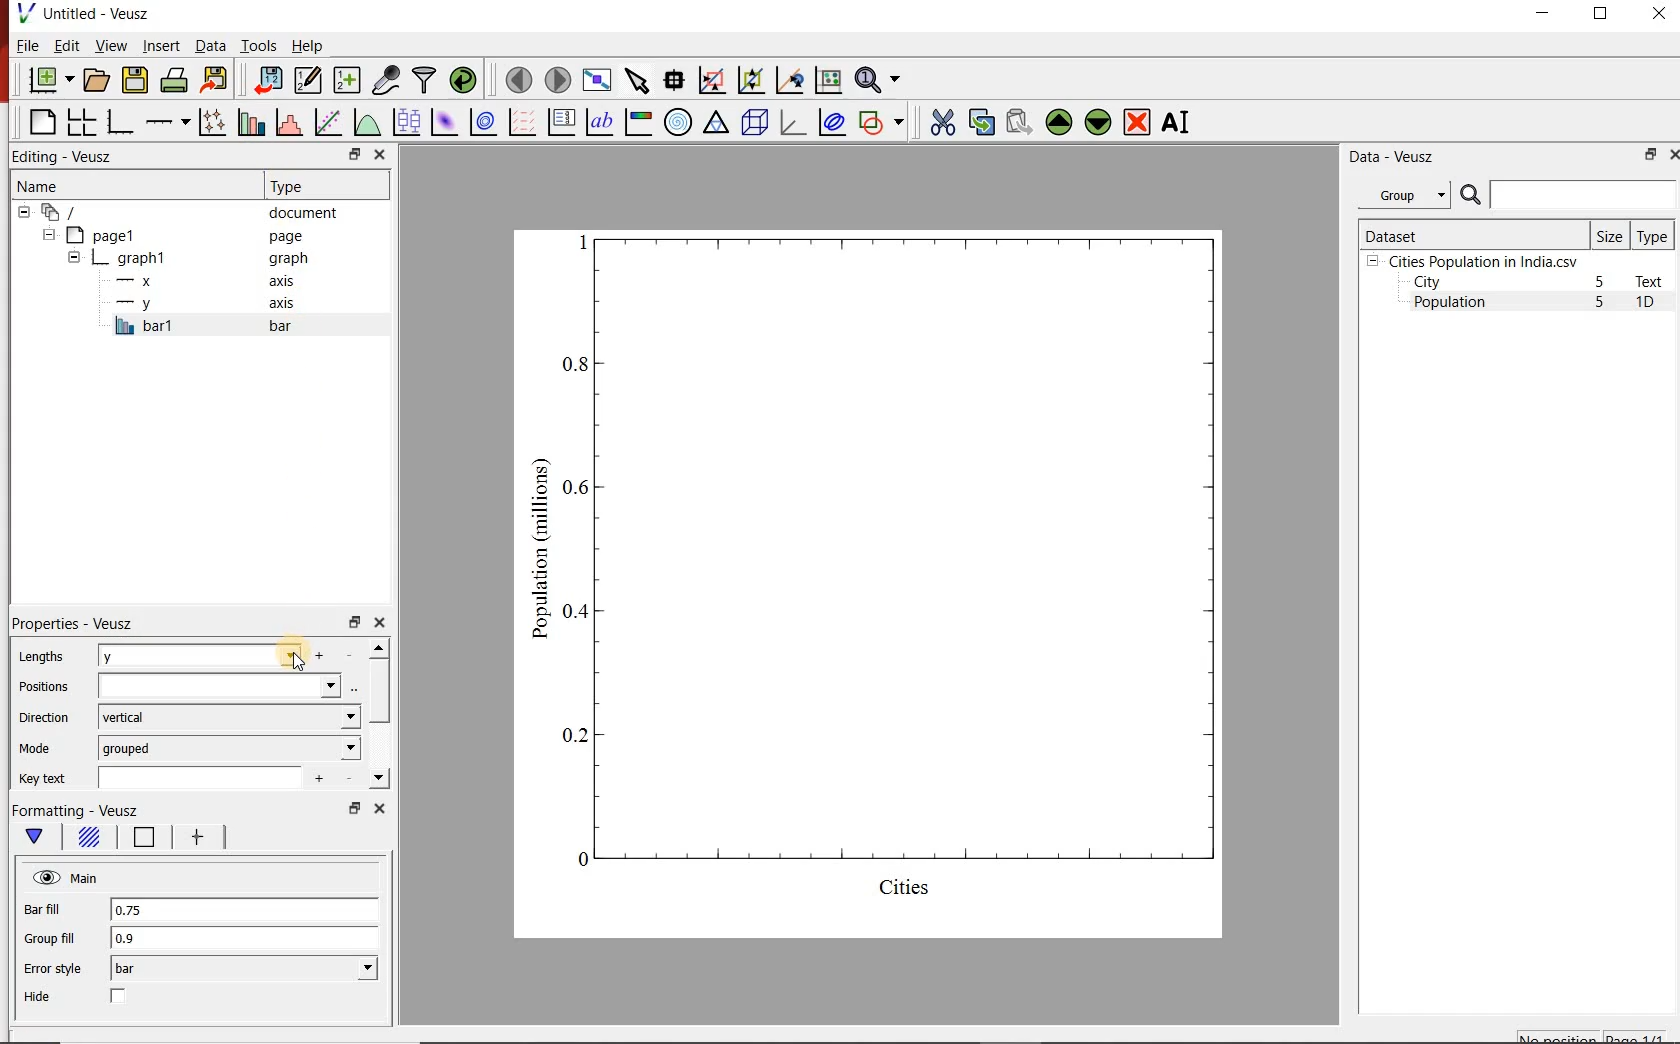  I want to click on open a document, so click(95, 80).